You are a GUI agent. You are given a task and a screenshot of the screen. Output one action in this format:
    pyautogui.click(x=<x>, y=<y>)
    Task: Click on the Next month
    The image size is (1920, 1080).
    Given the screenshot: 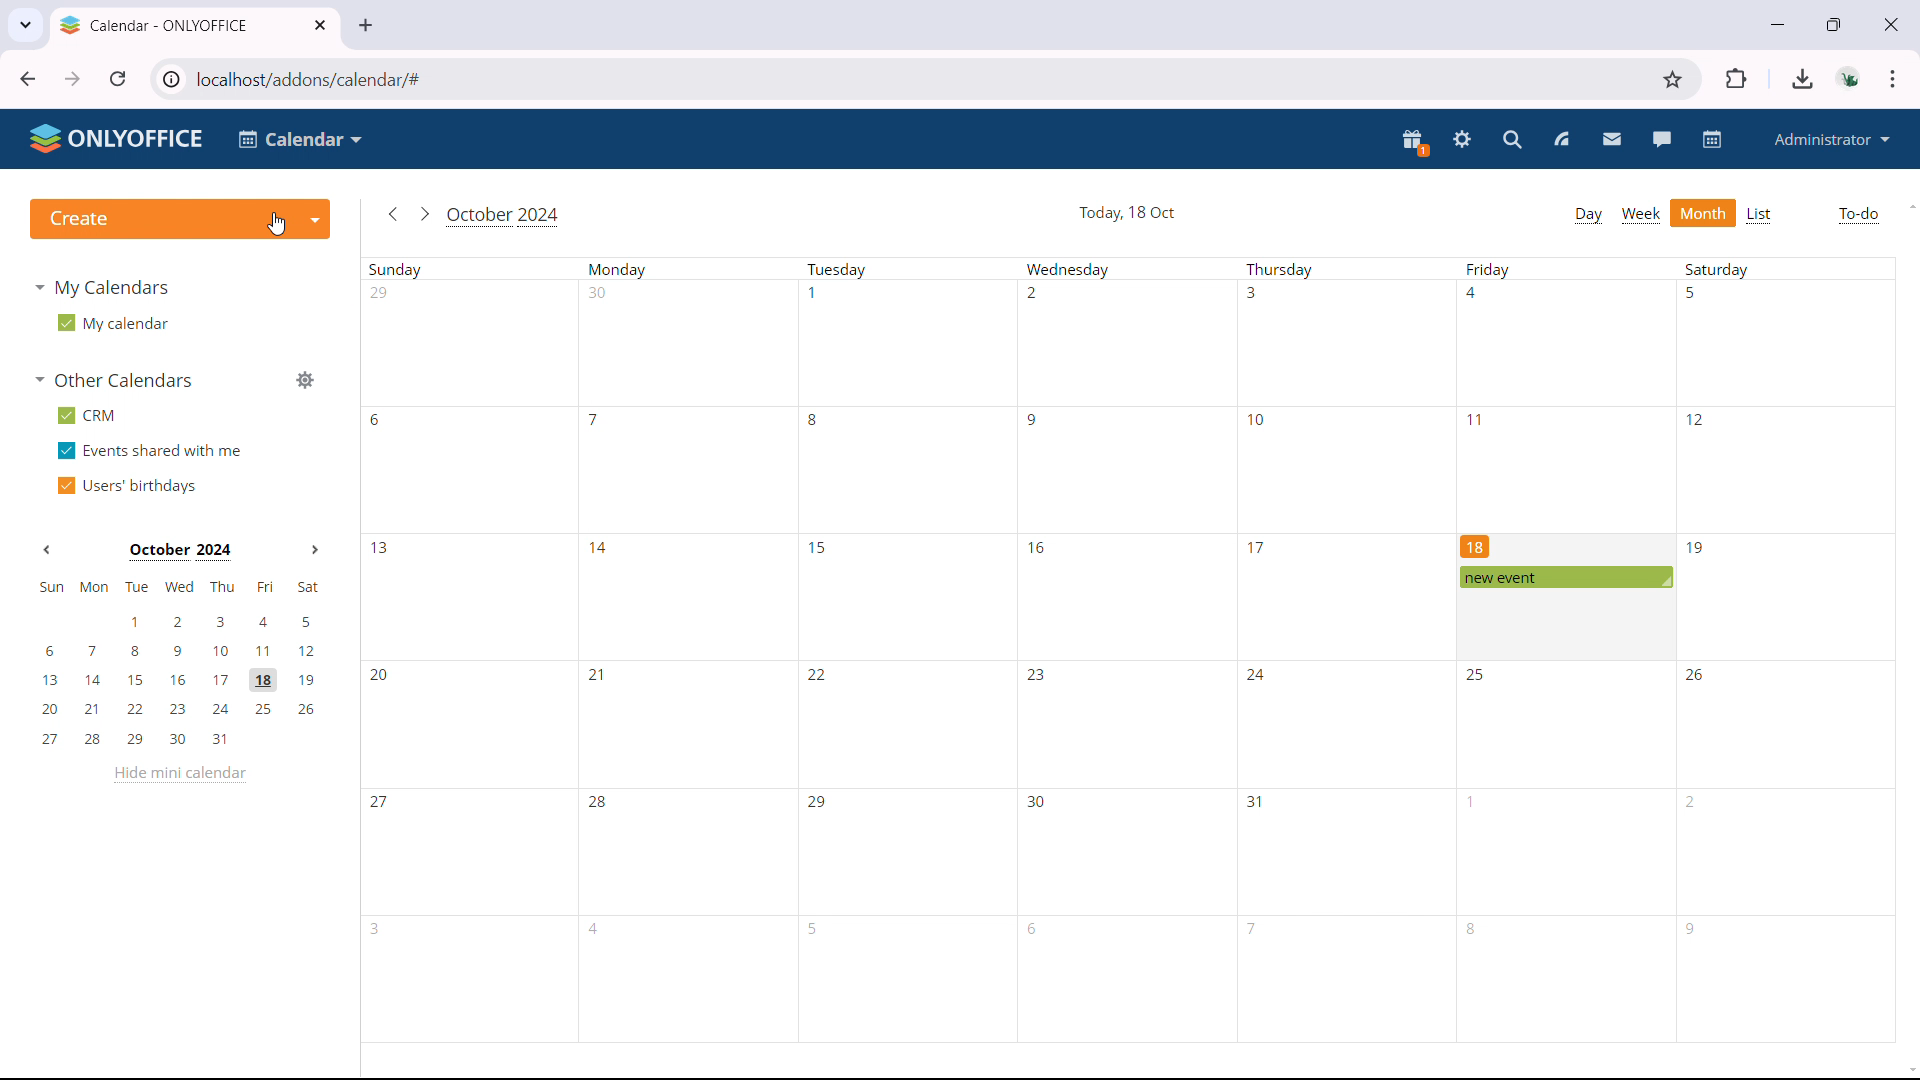 What is the action you would take?
    pyautogui.click(x=314, y=550)
    